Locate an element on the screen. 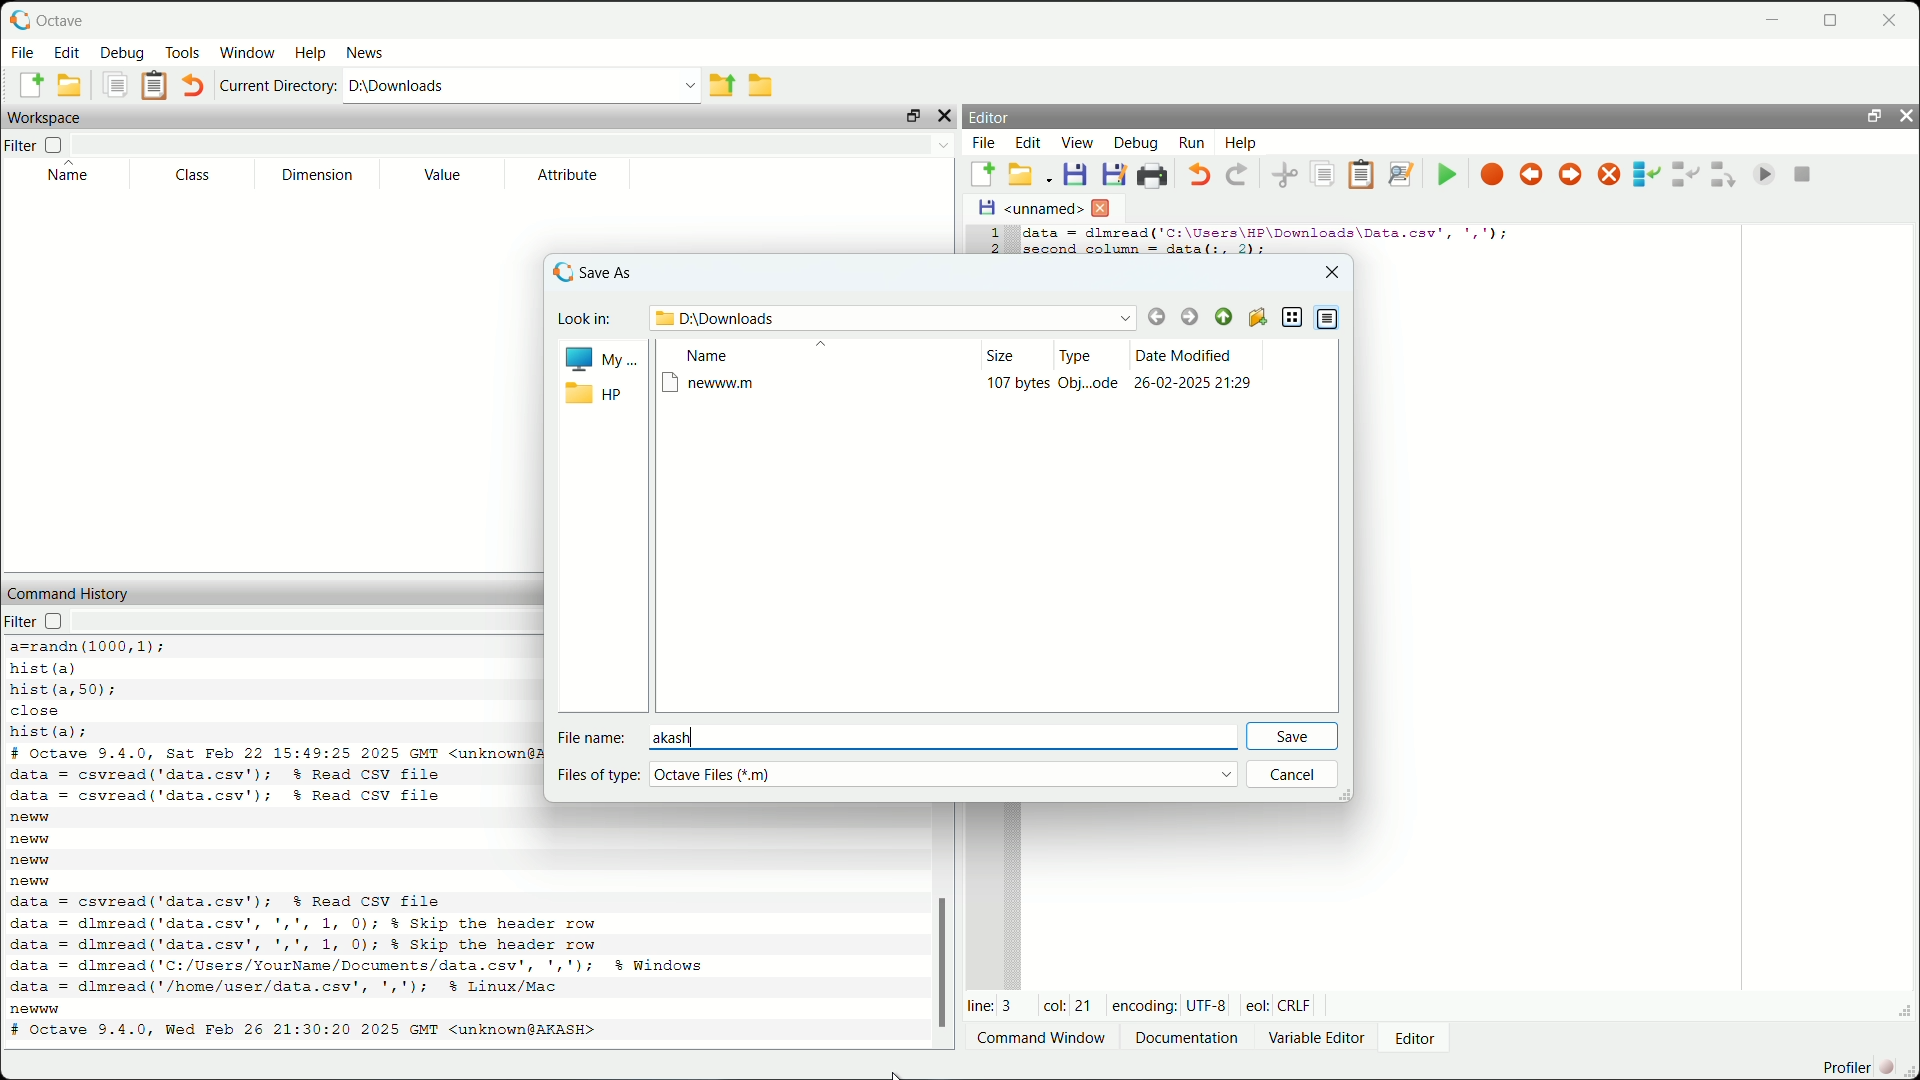 The image size is (1920, 1080). code to read csv is located at coordinates (425, 944).